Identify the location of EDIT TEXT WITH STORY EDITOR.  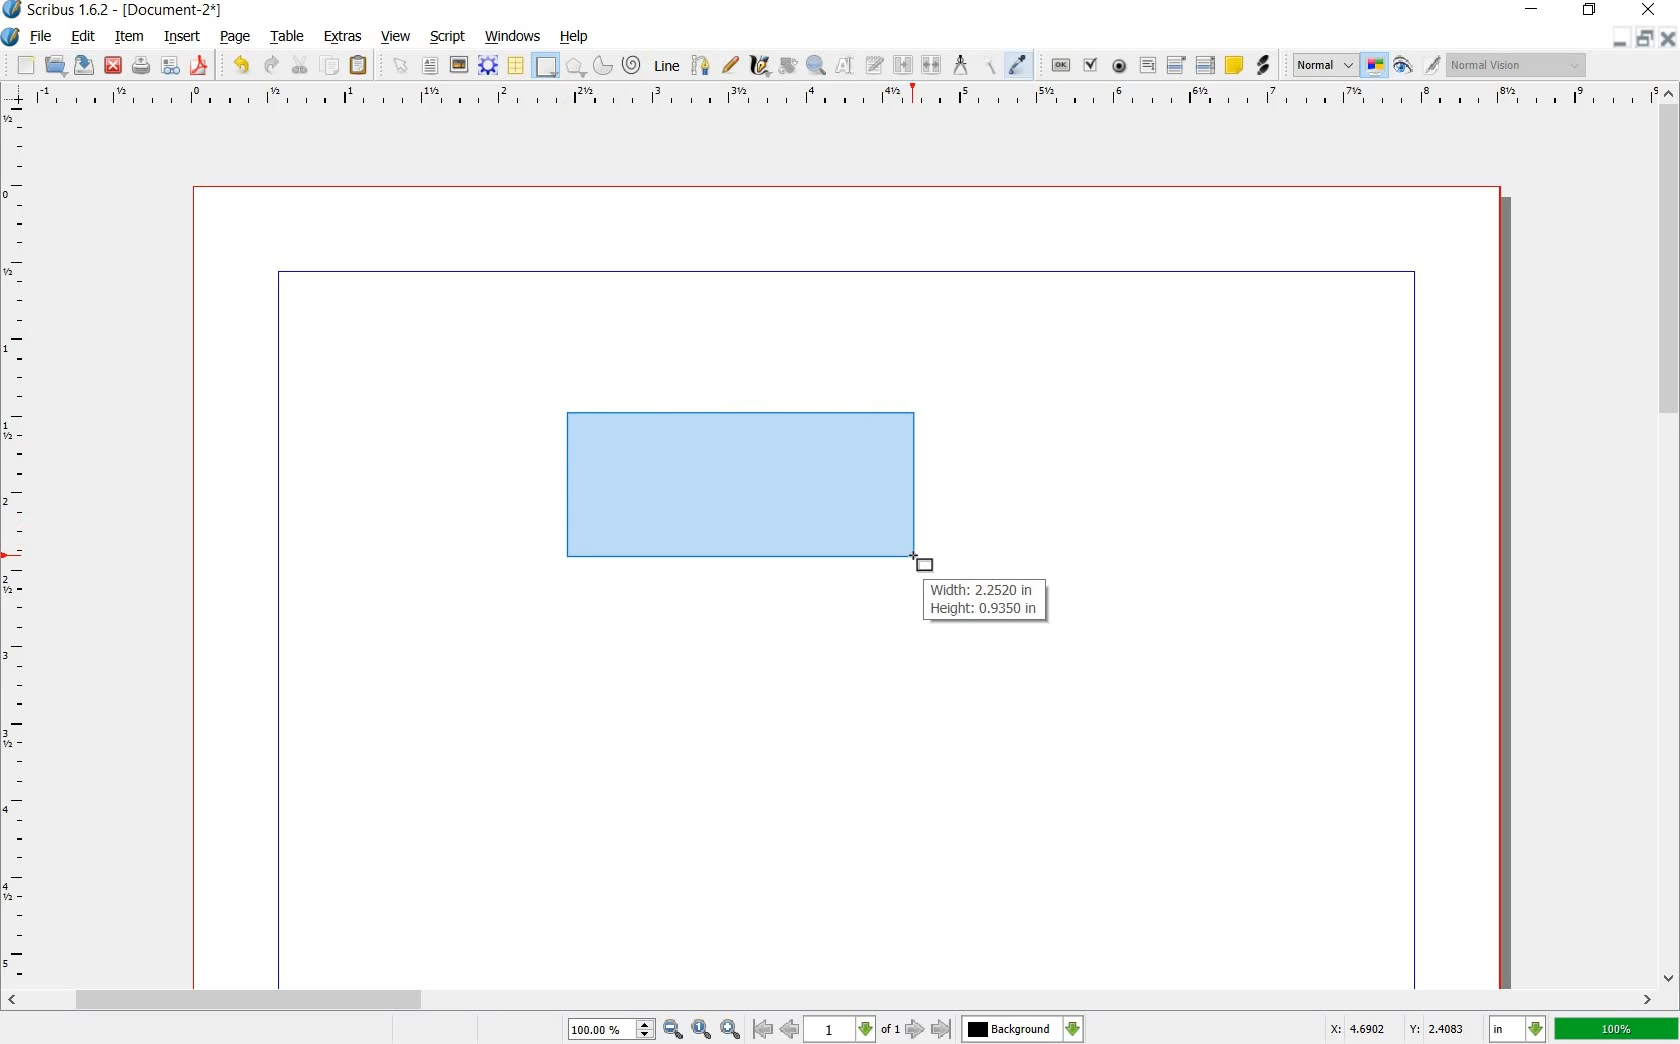
(875, 66).